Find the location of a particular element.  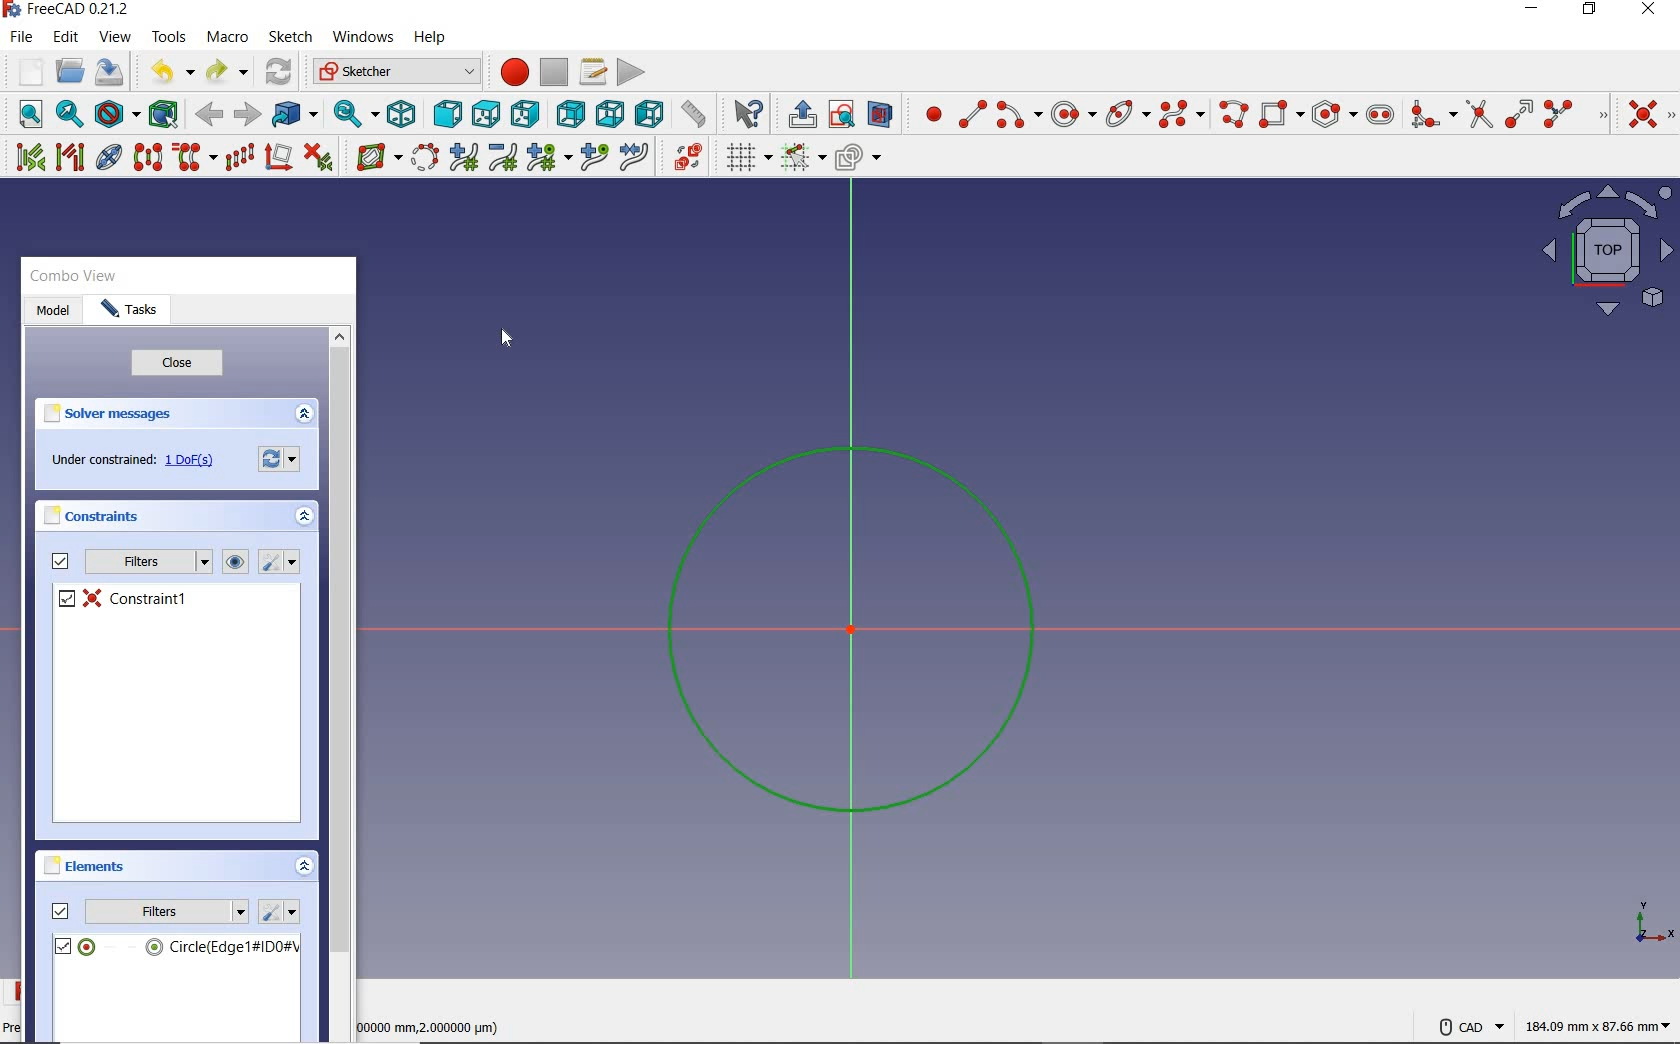

combo view is located at coordinates (78, 278).